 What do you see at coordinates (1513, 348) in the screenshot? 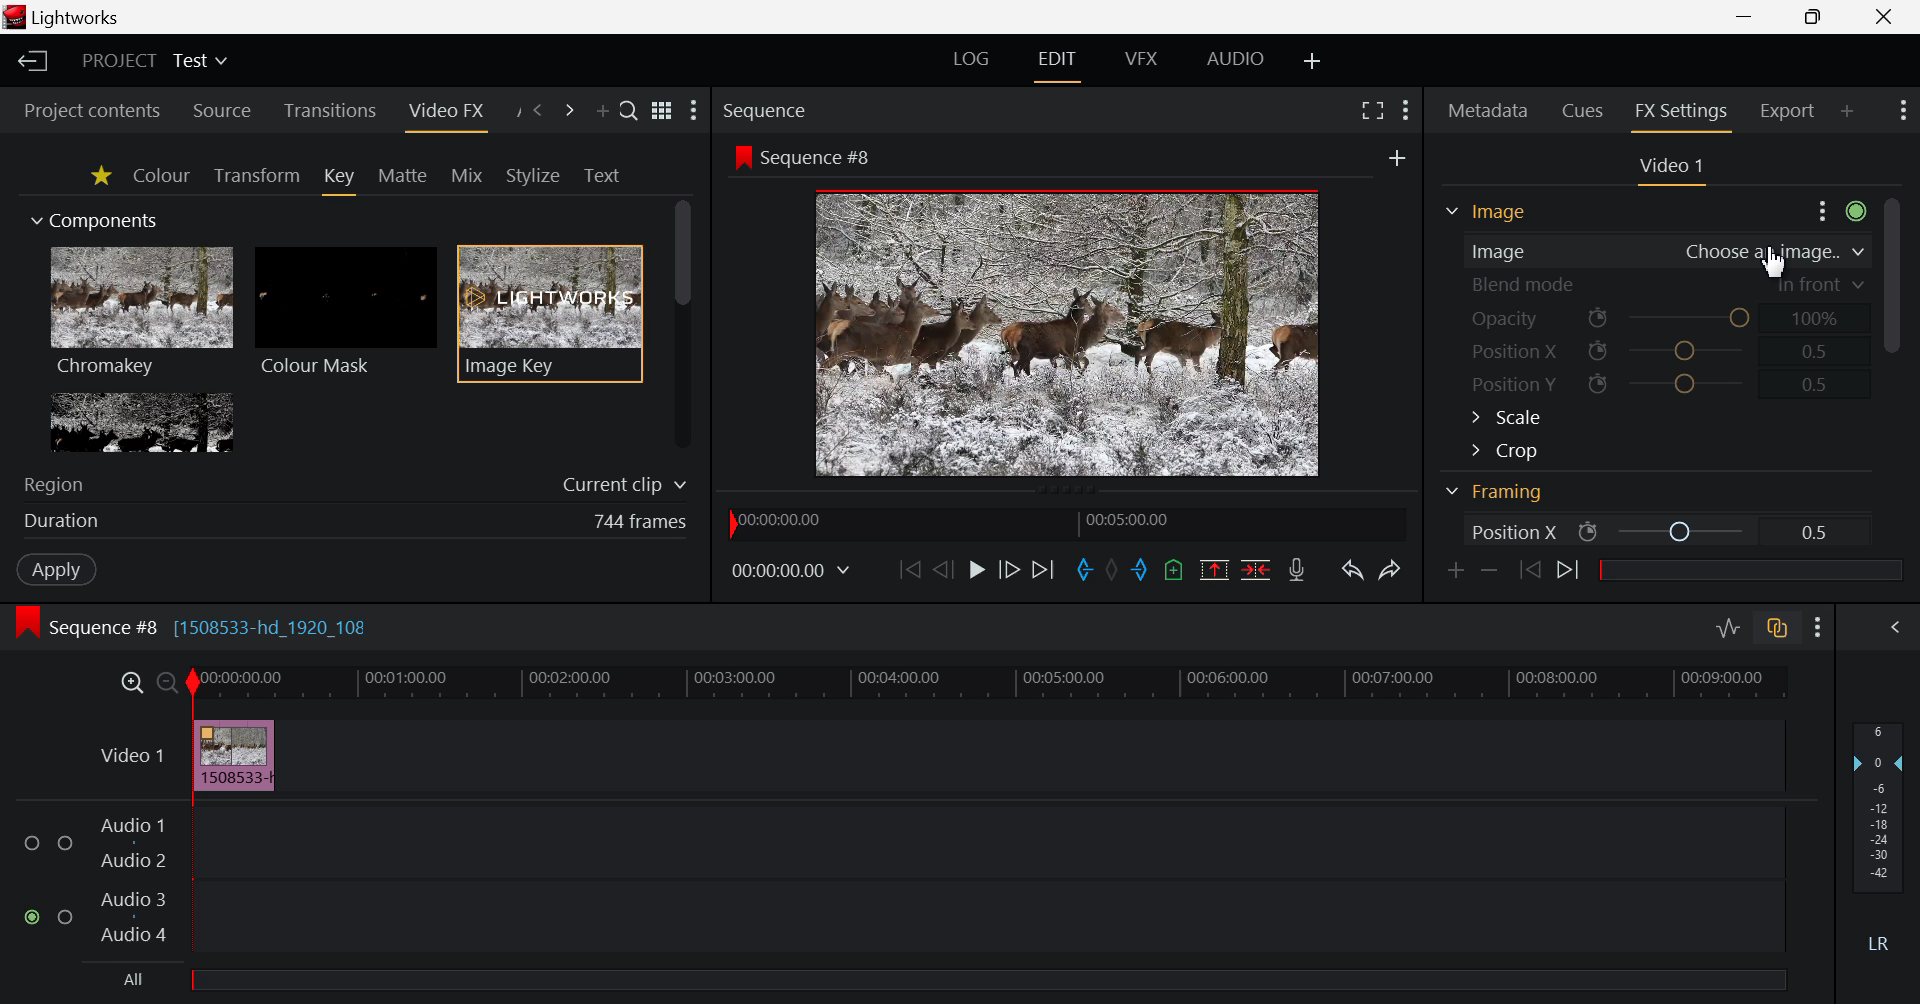
I see `Position X` at bounding box center [1513, 348].